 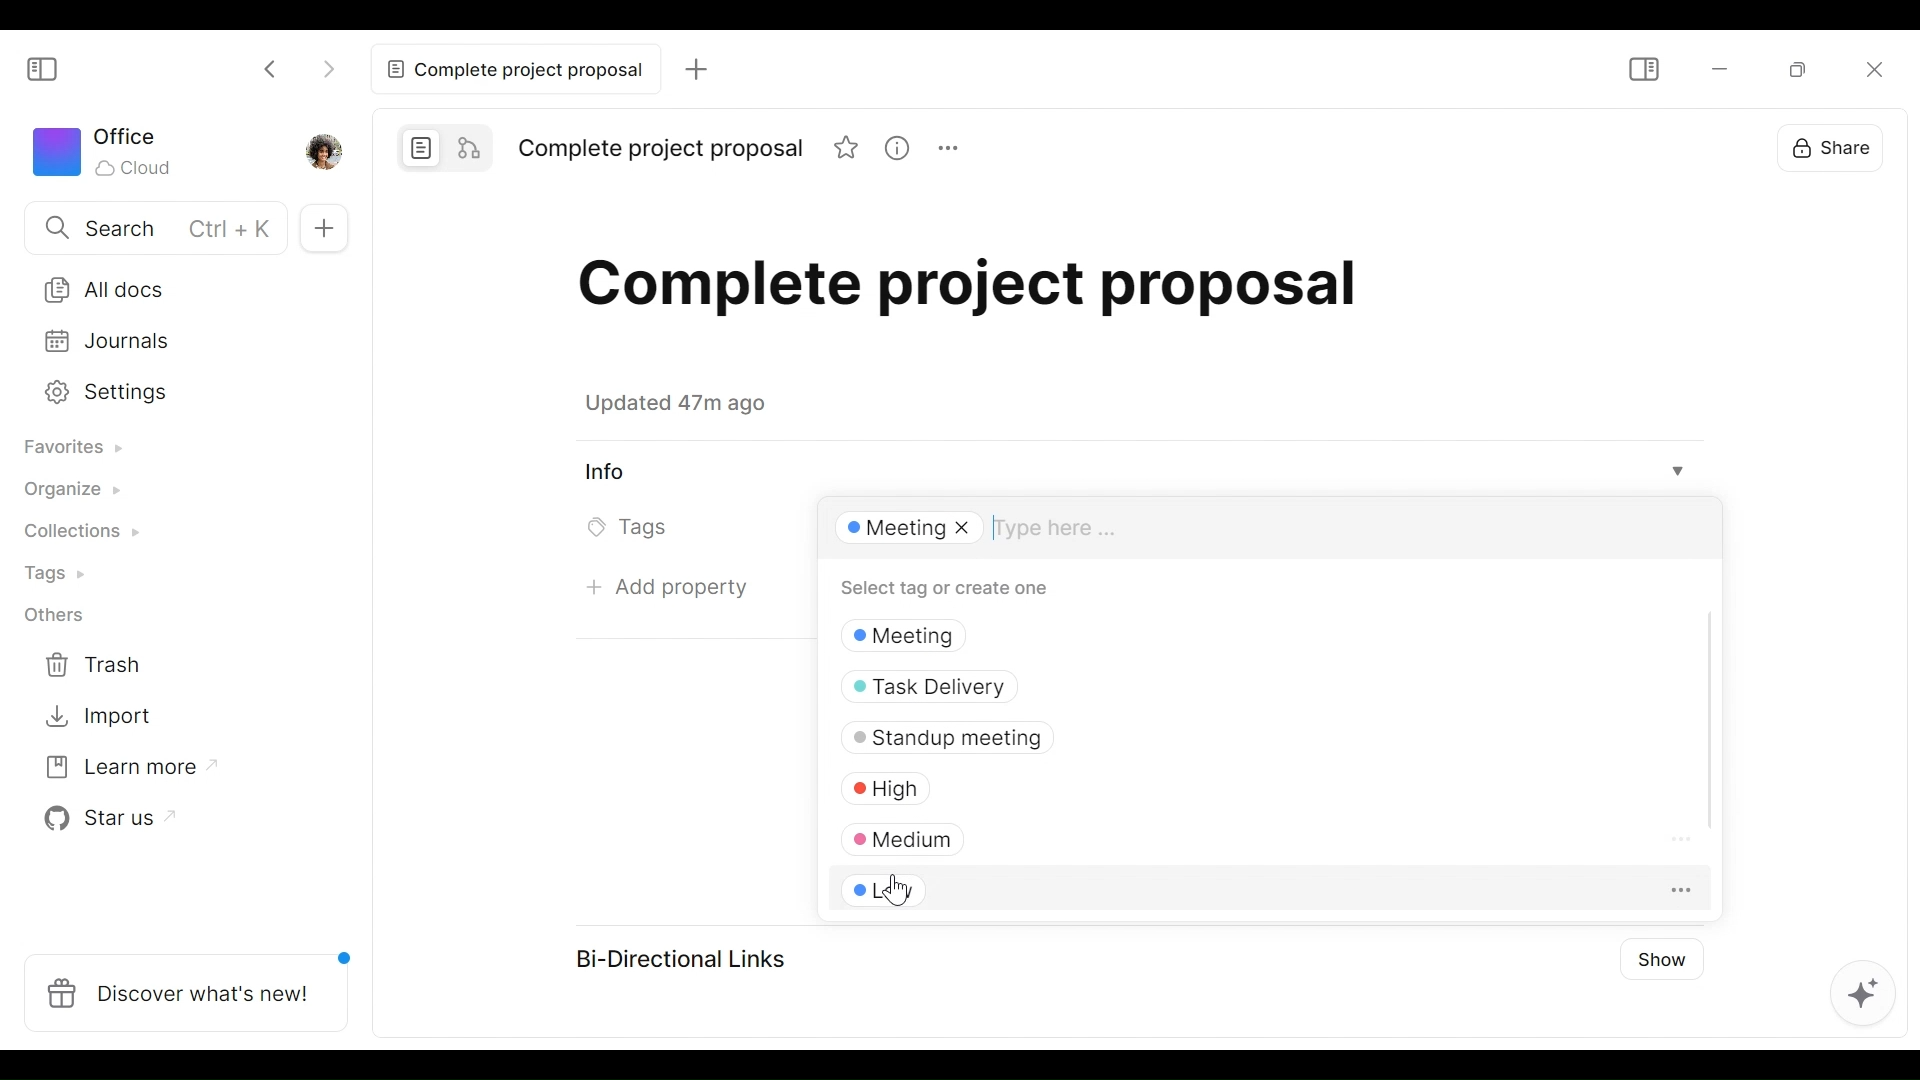 I want to click on Add property, so click(x=671, y=595).